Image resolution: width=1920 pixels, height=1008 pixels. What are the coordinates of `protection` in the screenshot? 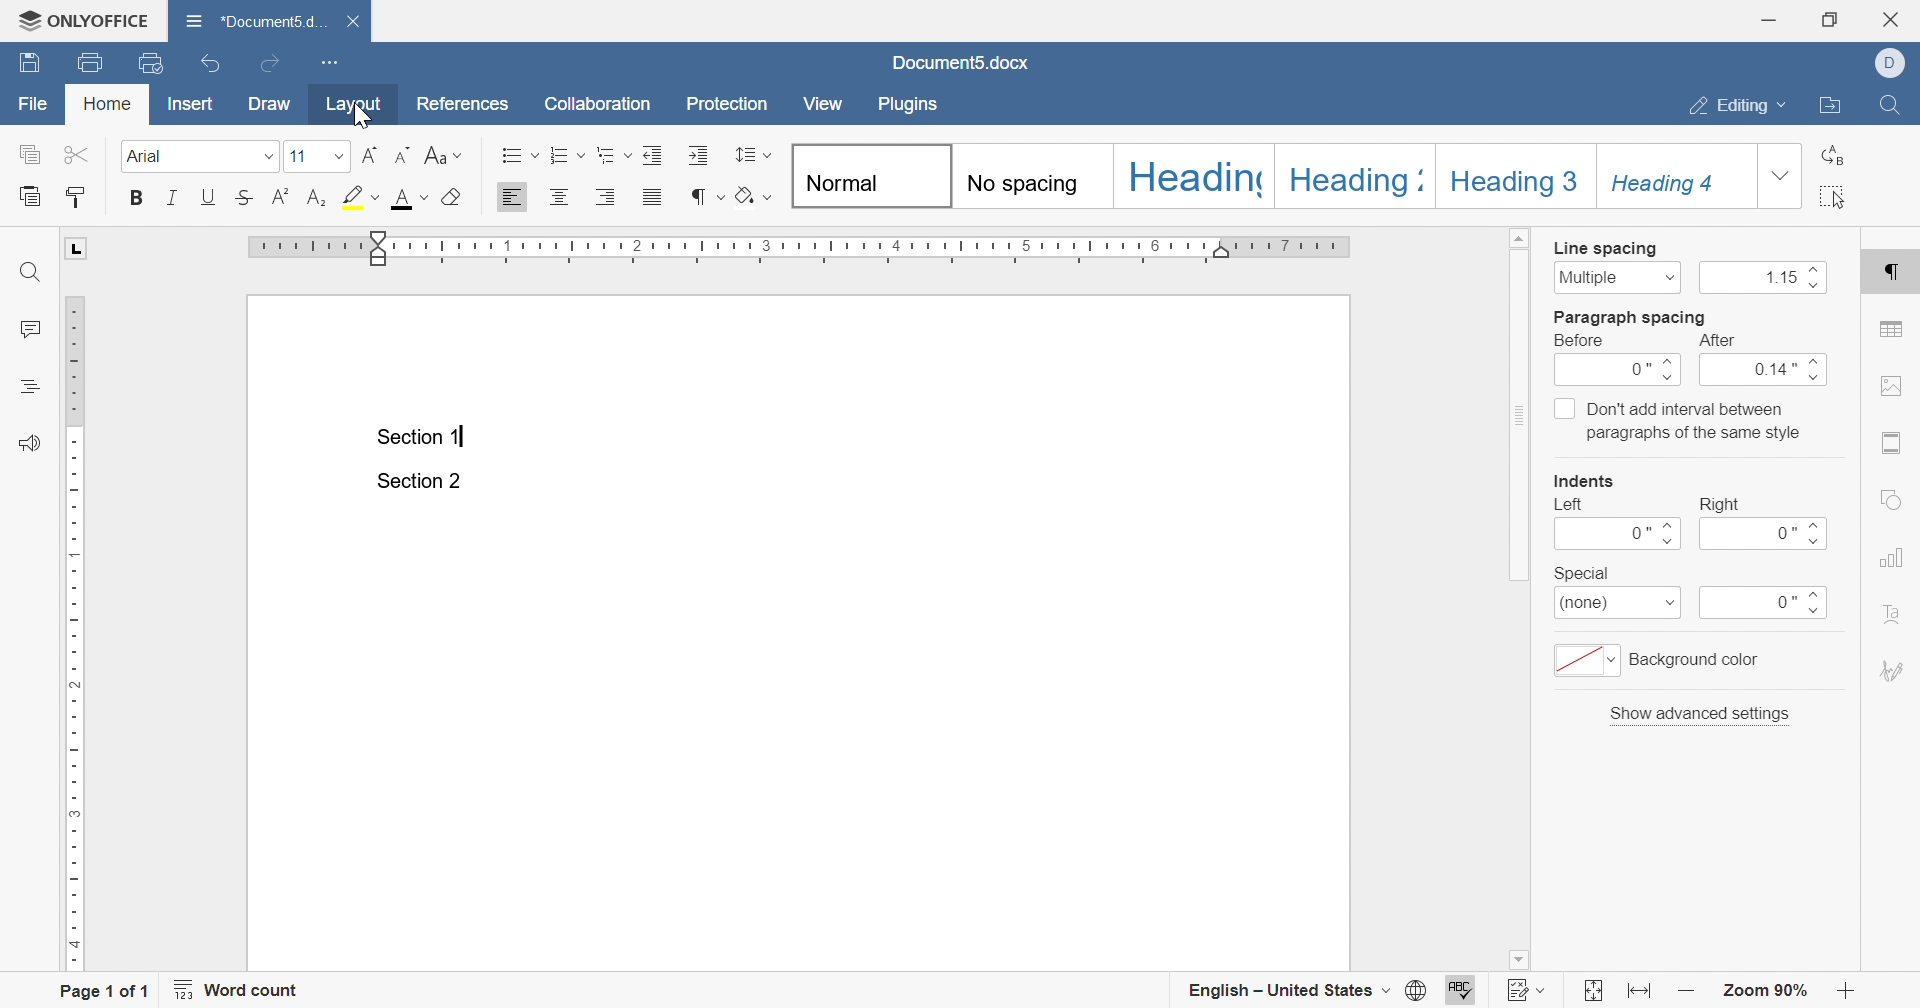 It's located at (729, 104).